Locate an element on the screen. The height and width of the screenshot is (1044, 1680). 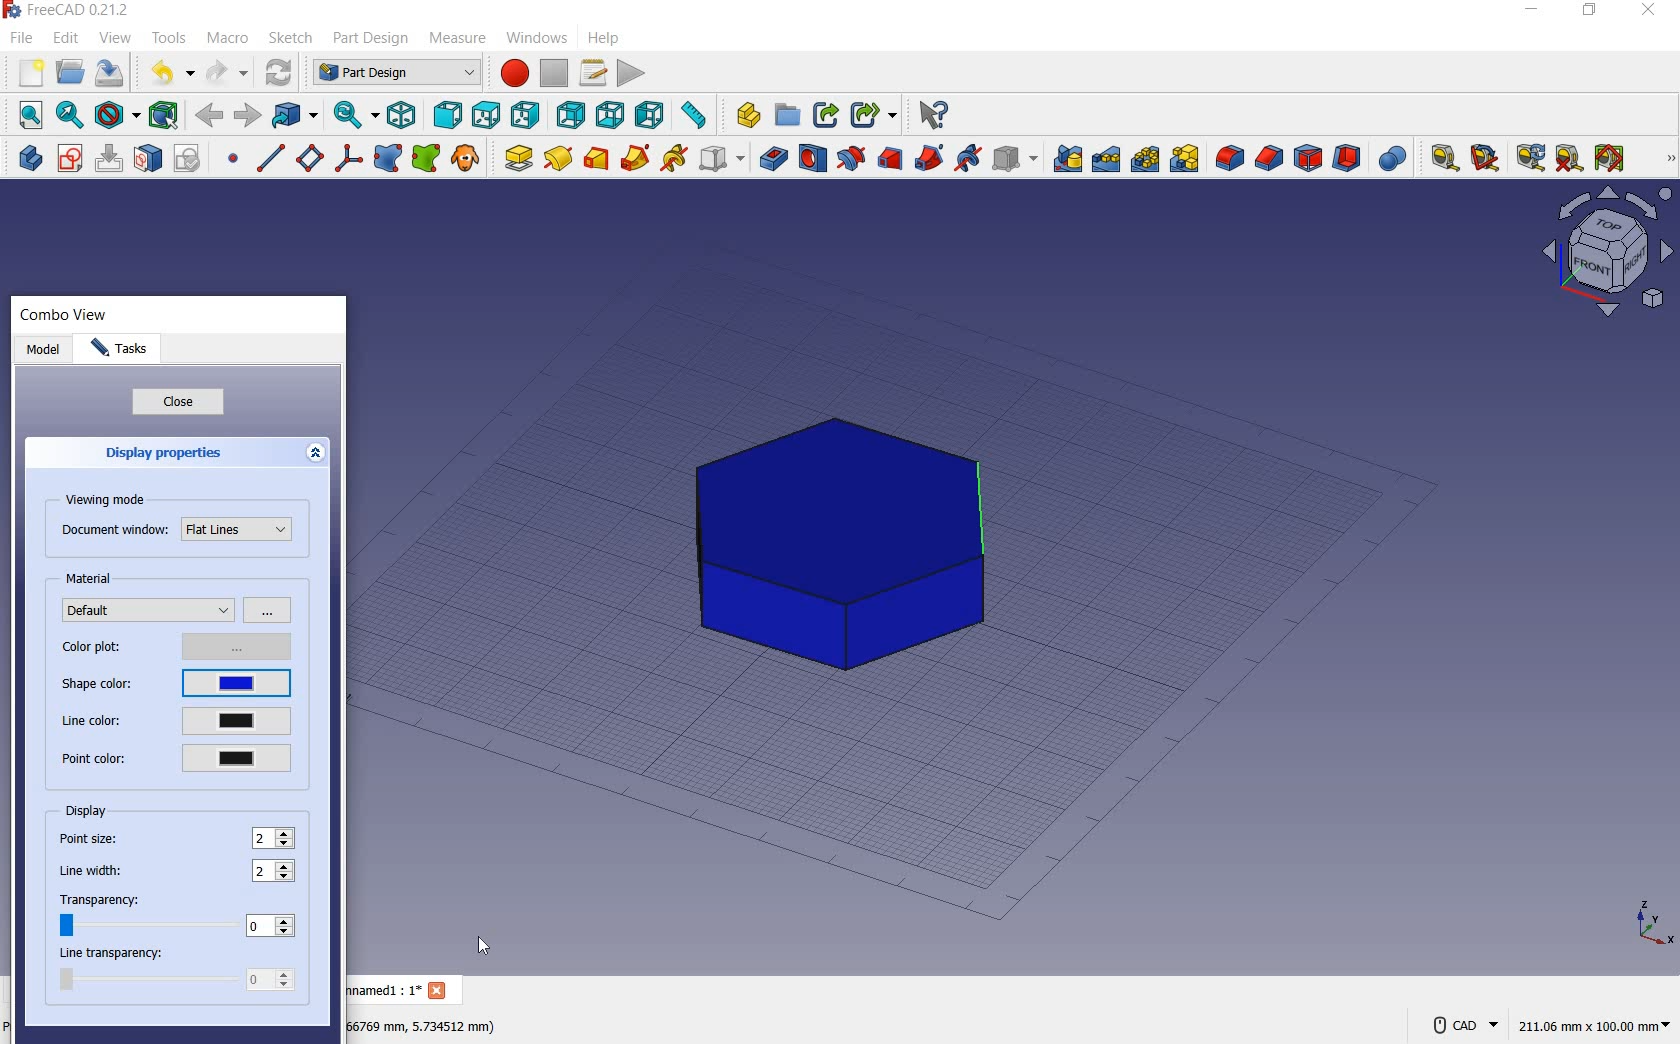
Boolean Operation is located at coordinates (1392, 159).